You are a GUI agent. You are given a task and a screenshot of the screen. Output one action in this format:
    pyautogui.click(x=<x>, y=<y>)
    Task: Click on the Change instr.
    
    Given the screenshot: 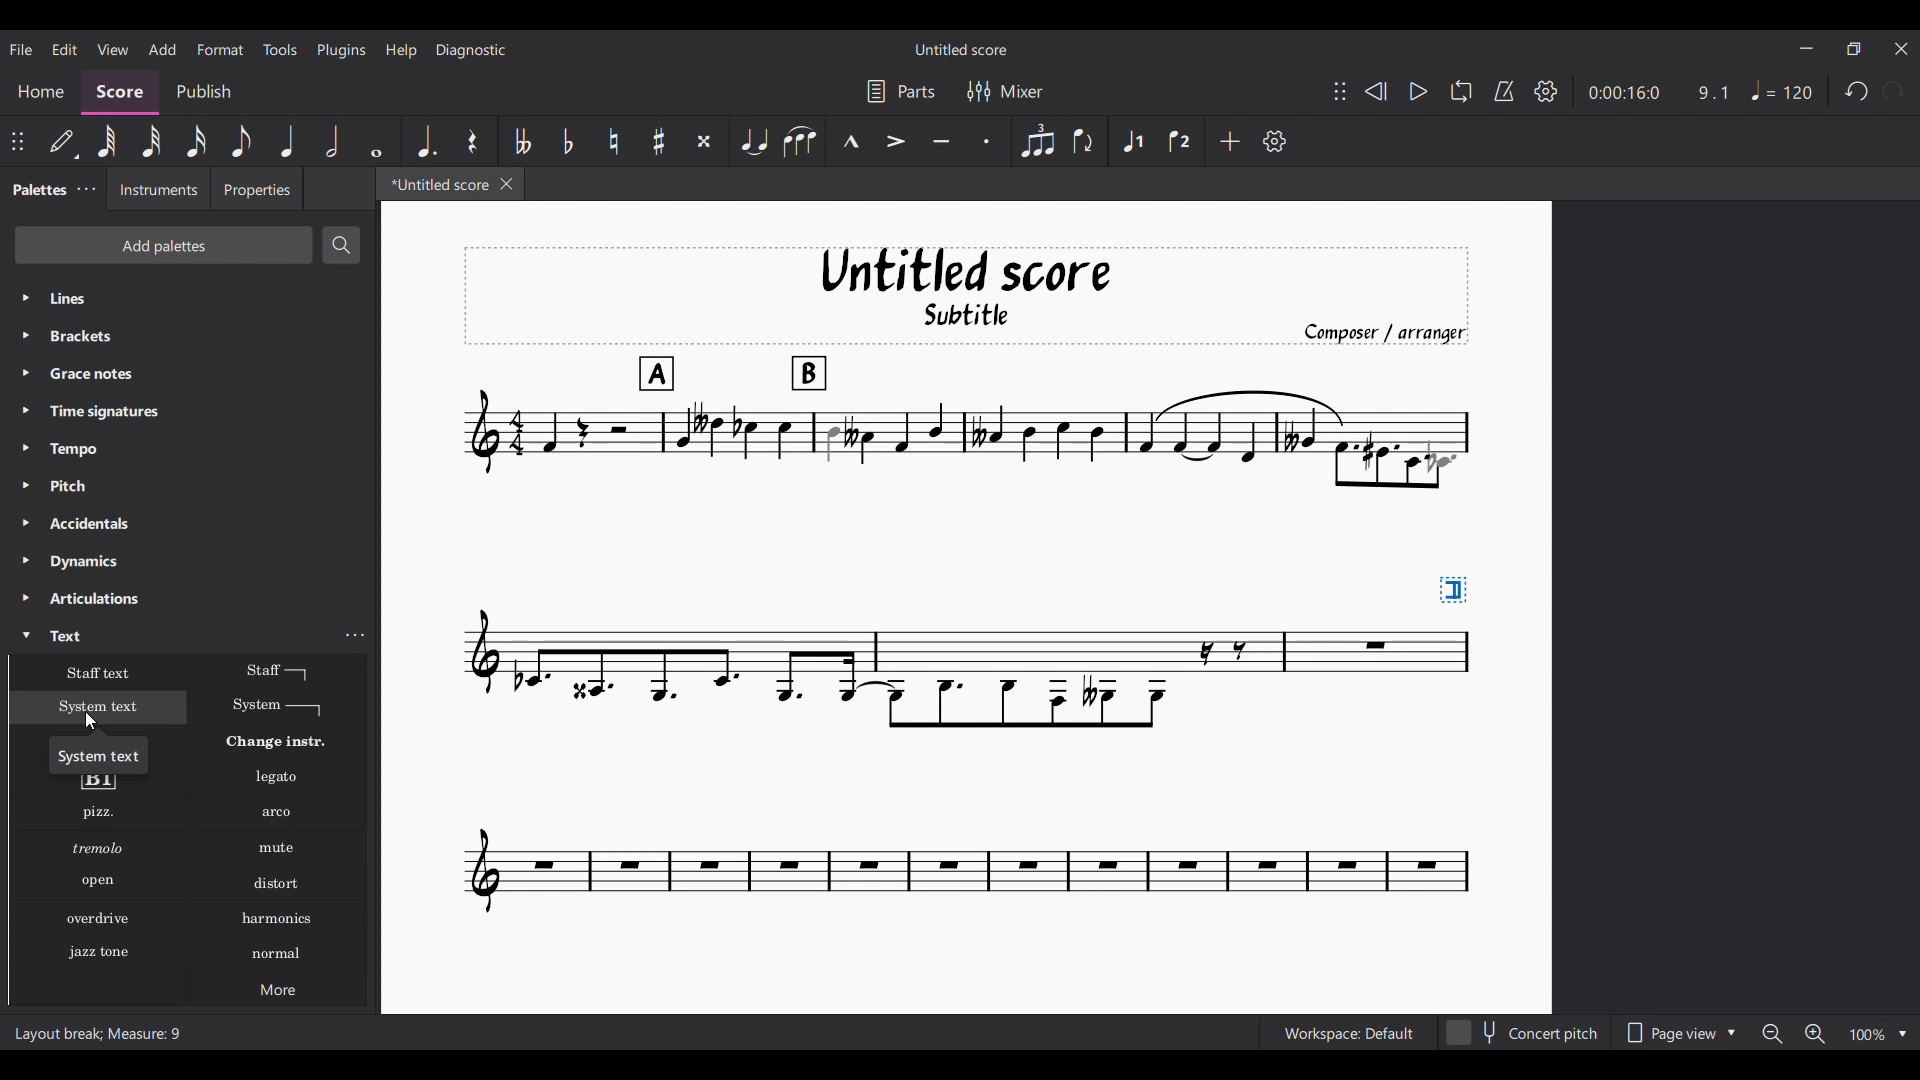 What is the action you would take?
    pyautogui.click(x=276, y=742)
    